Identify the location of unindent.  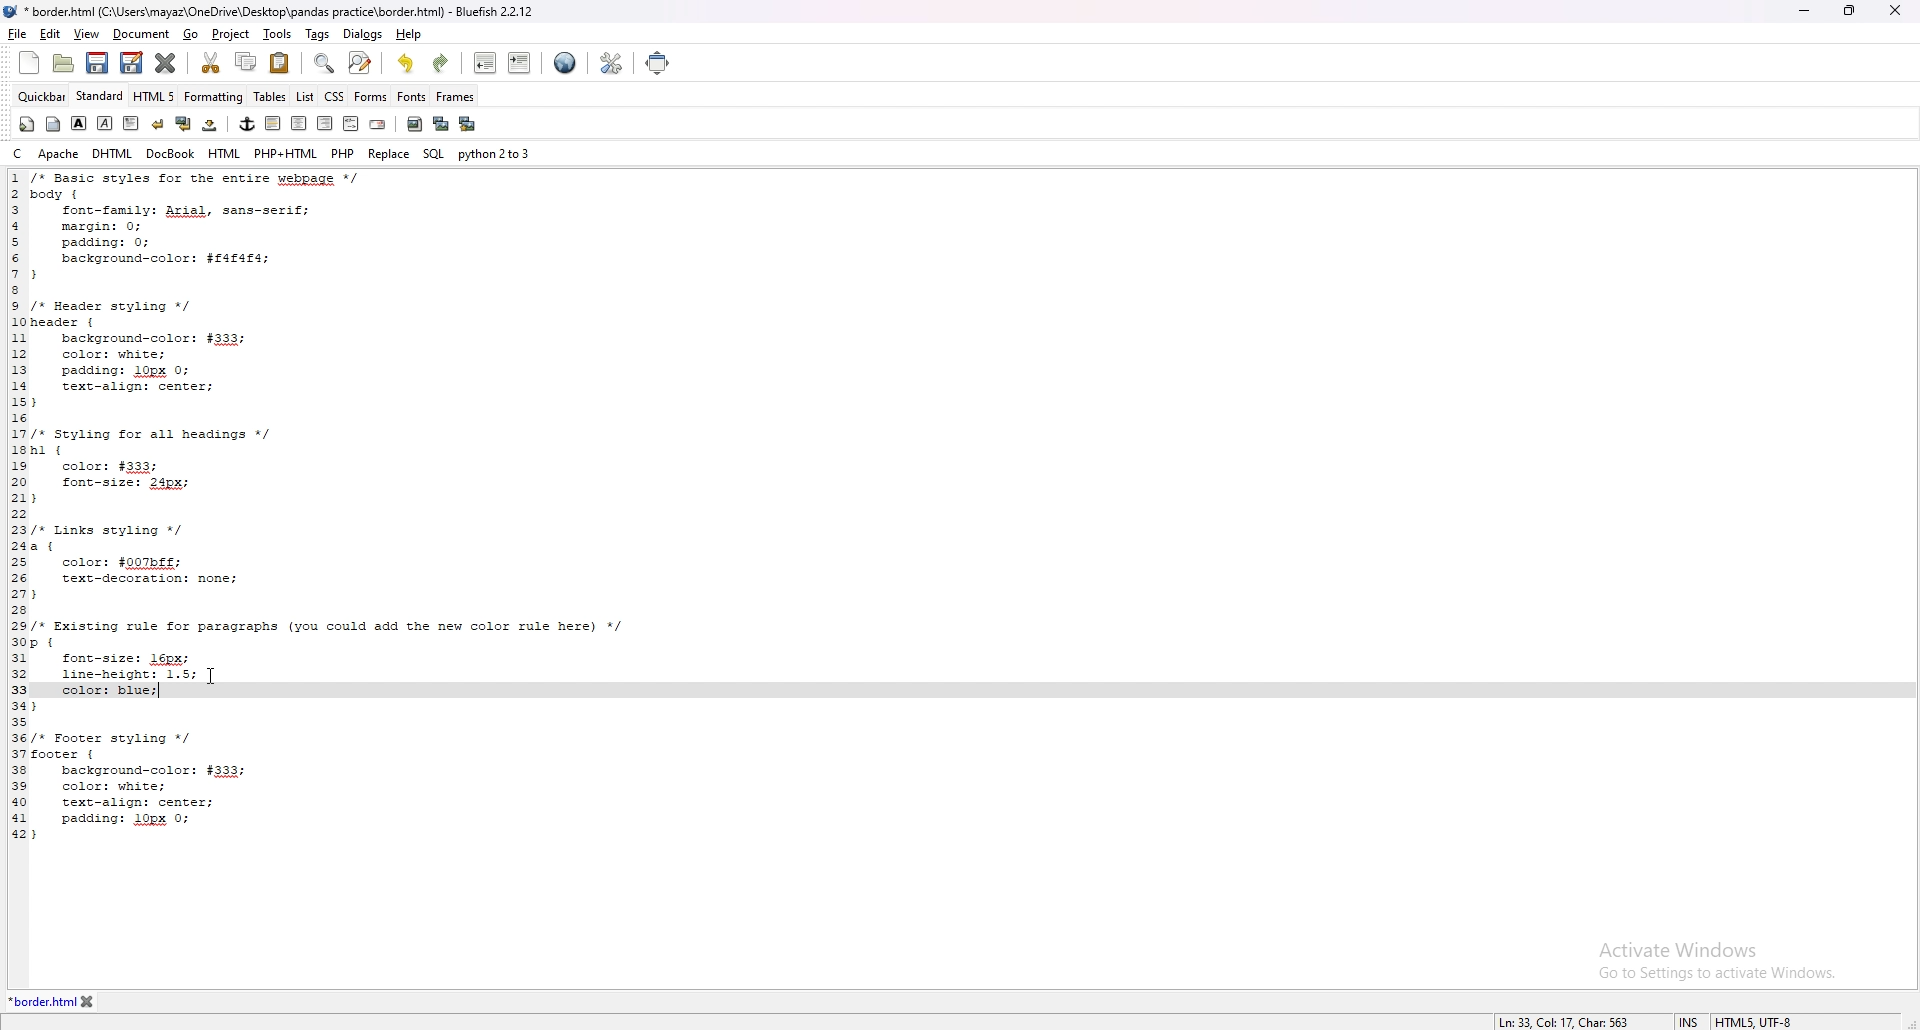
(486, 62).